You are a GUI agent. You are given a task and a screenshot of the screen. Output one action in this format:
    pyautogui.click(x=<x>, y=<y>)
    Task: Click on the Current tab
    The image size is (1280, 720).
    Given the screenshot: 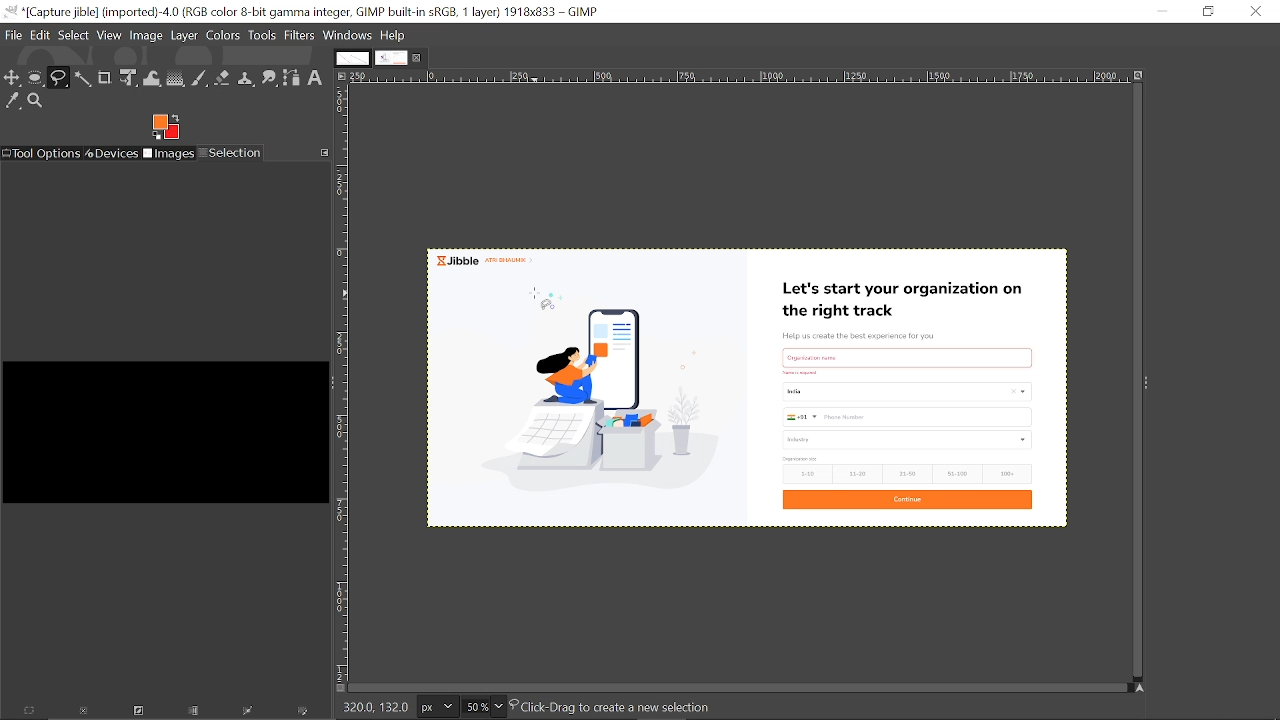 What is the action you would take?
    pyautogui.click(x=391, y=59)
    